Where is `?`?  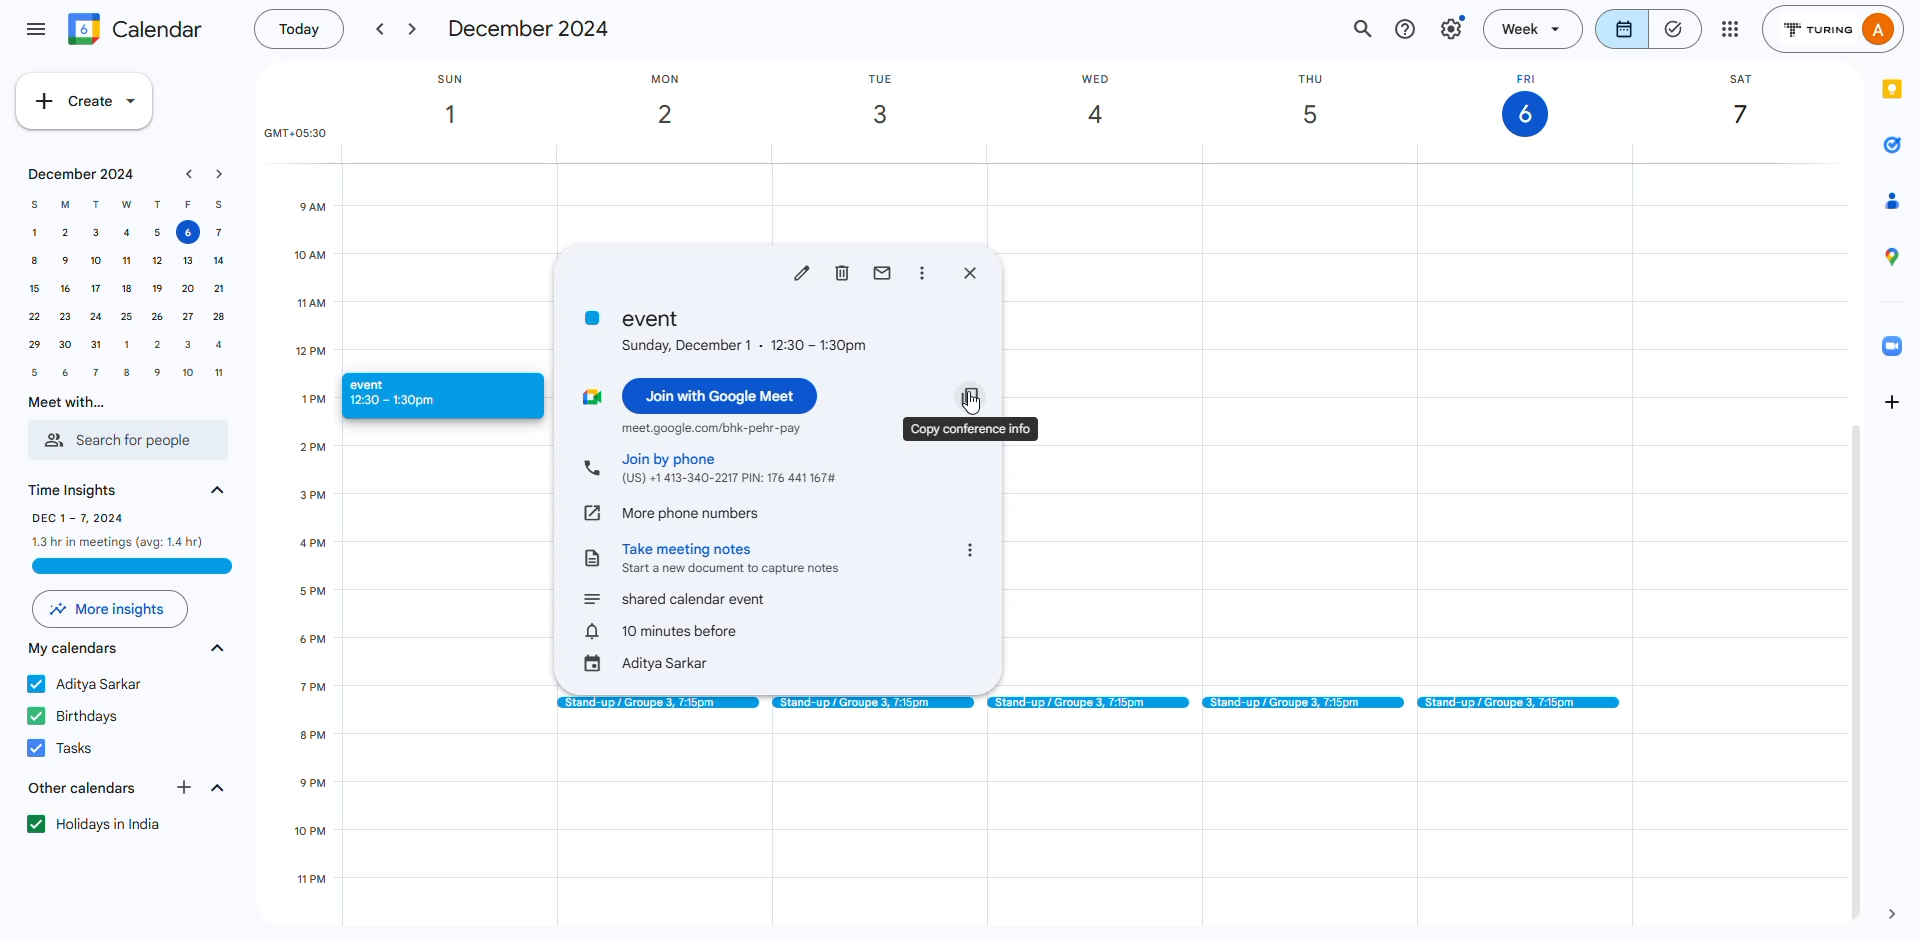
? is located at coordinates (1406, 30).